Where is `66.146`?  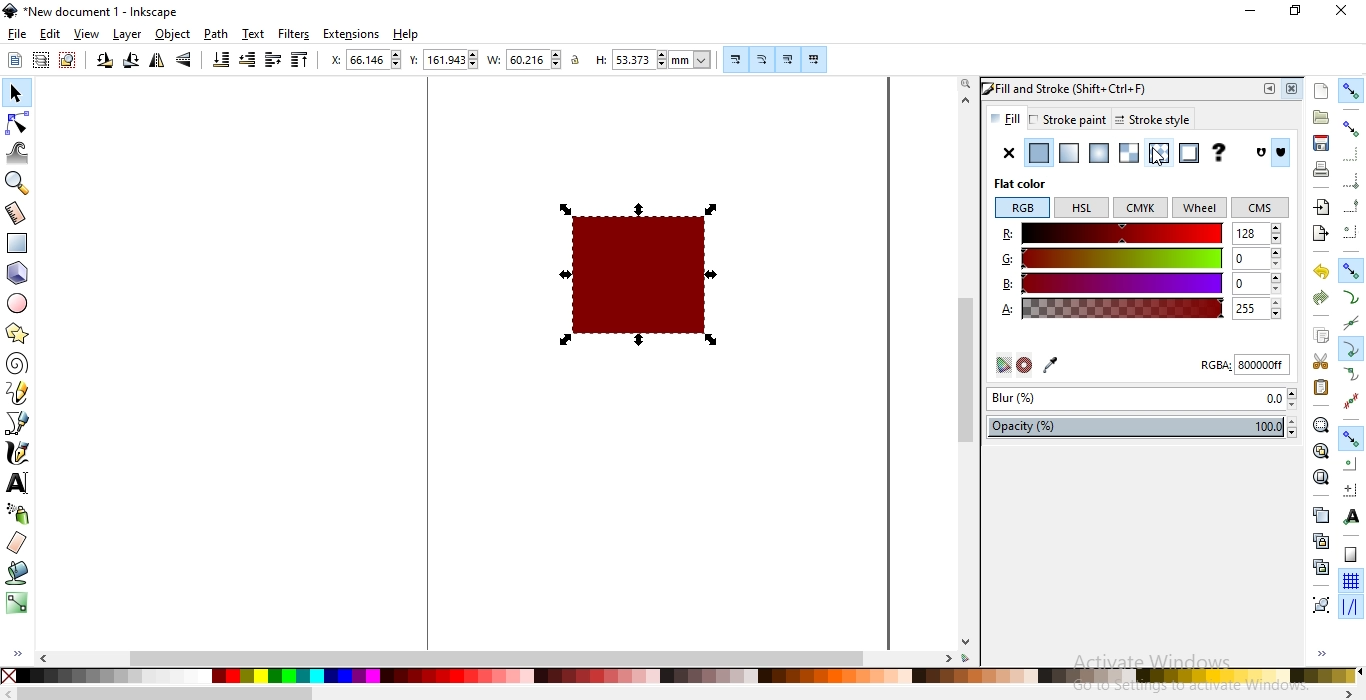
66.146 is located at coordinates (375, 59).